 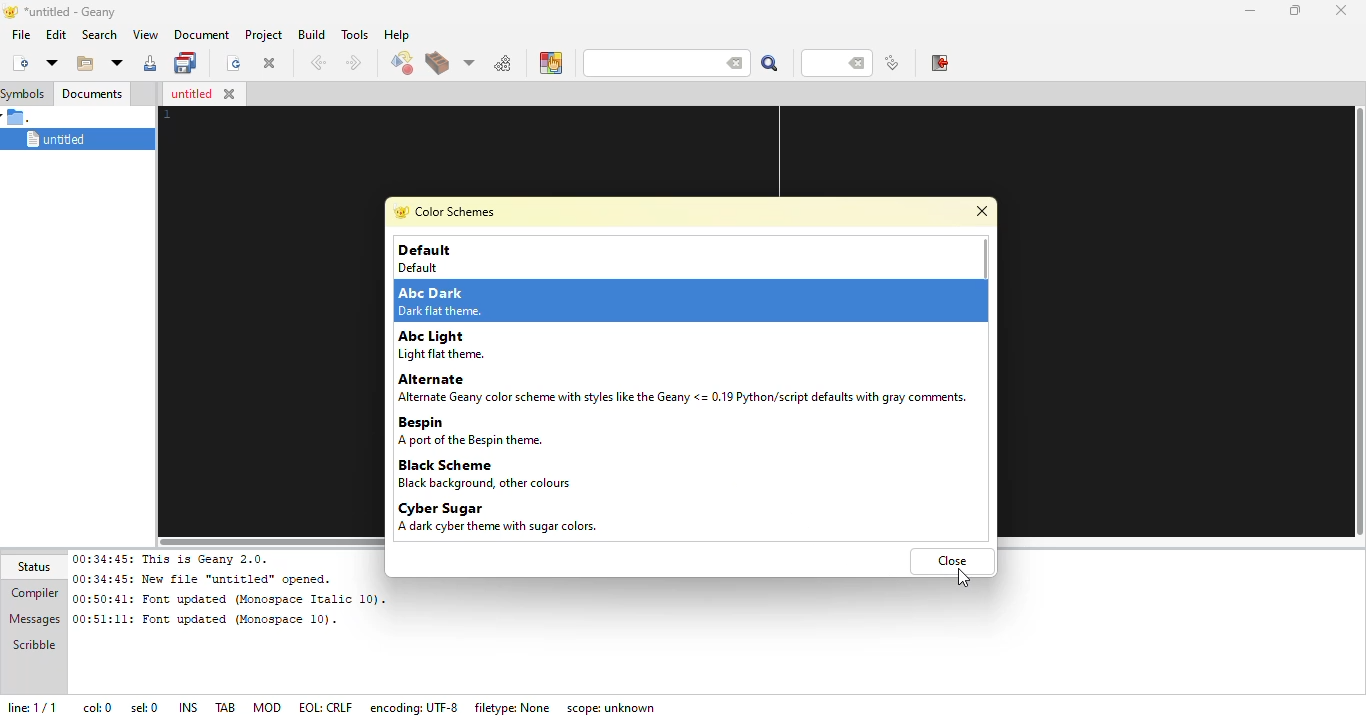 I want to click on color schemes, so click(x=455, y=209).